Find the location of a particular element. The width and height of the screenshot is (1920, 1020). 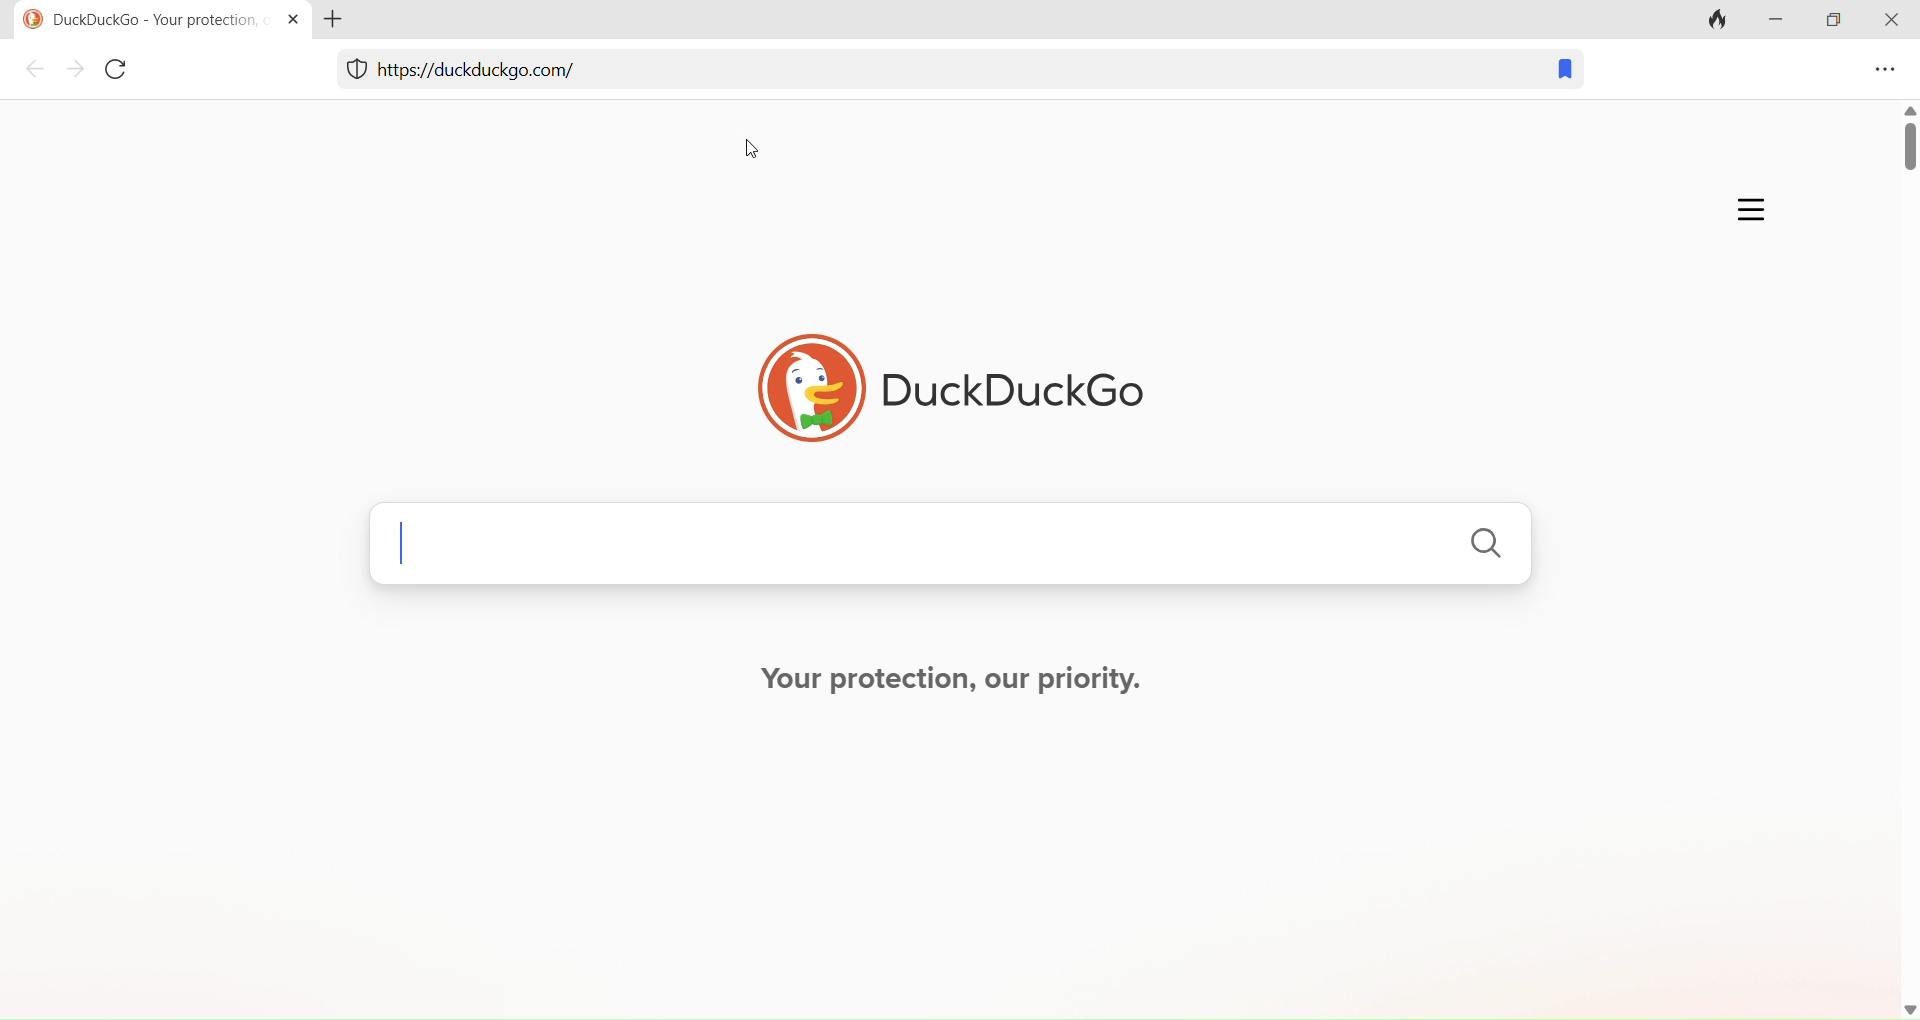

Your protection, our priority. is located at coordinates (952, 680).